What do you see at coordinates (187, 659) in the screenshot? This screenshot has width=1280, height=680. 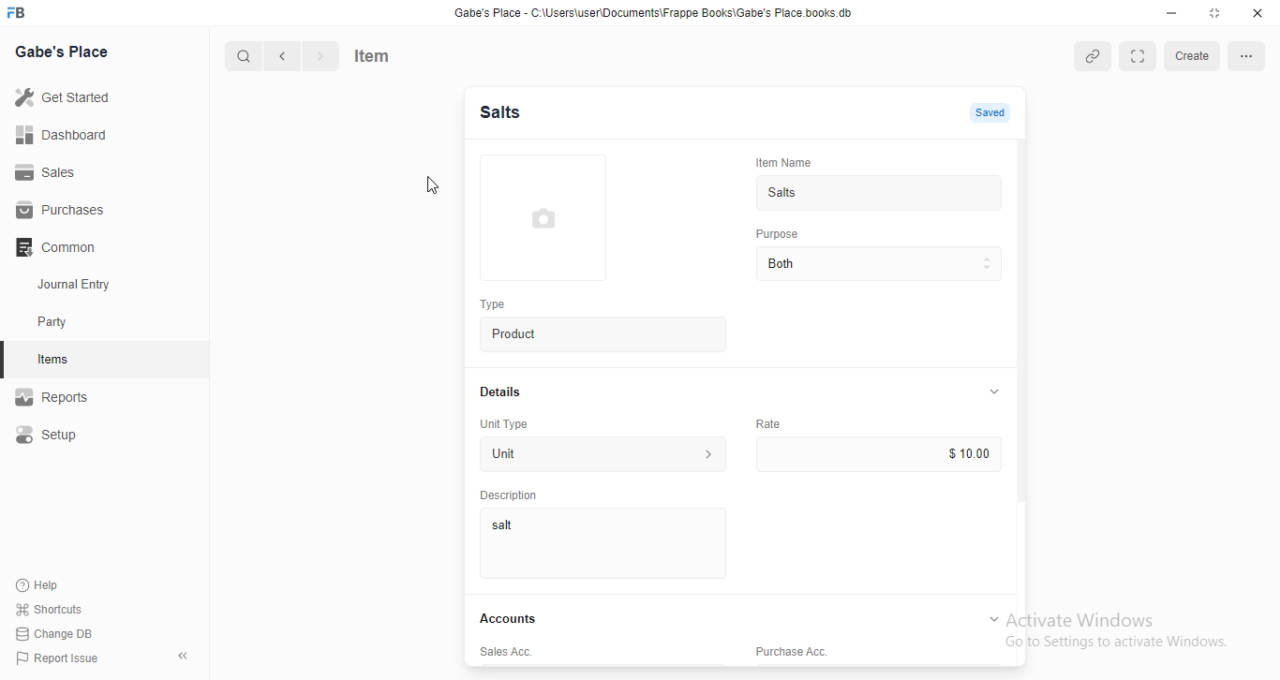 I see `collapse` at bounding box center [187, 659].